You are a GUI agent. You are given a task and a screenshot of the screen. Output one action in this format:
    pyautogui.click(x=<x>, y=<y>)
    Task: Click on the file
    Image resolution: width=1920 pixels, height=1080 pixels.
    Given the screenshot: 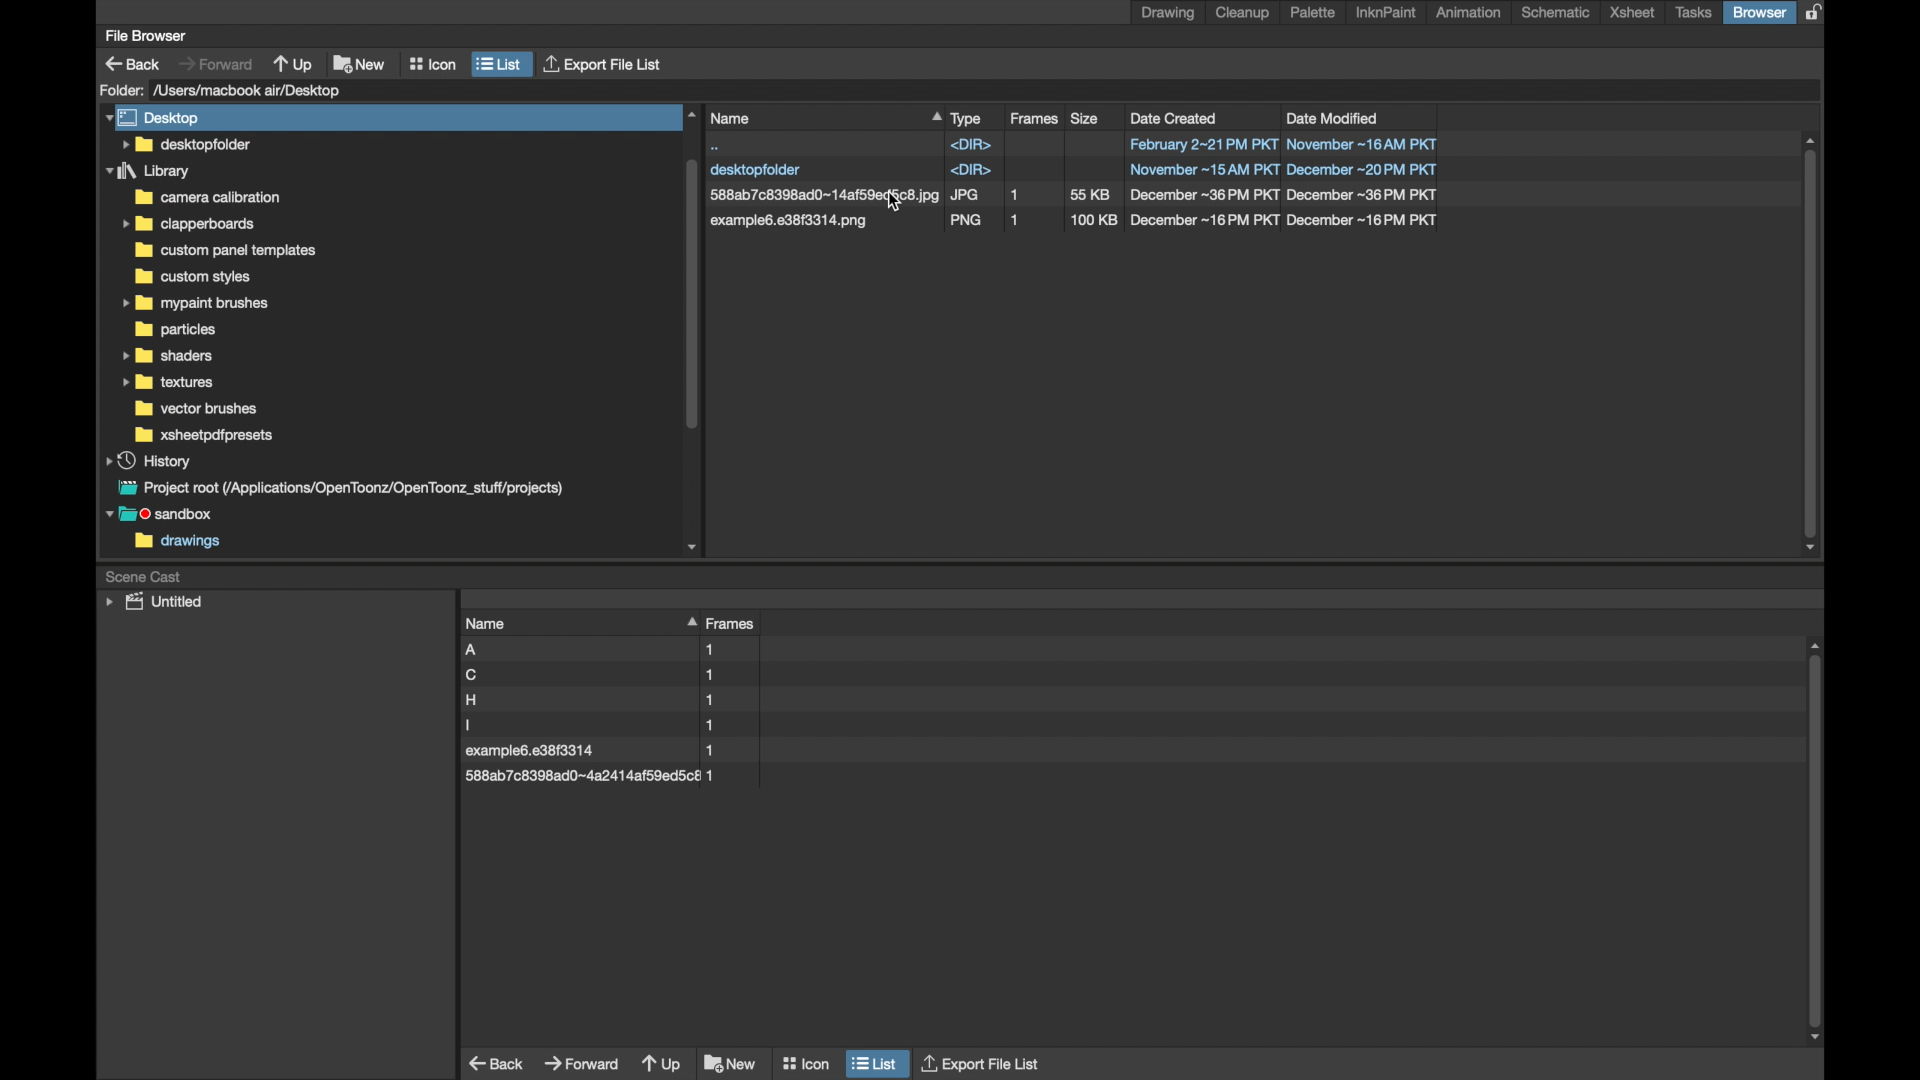 What is the action you would take?
    pyautogui.click(x=592, y=725)
    